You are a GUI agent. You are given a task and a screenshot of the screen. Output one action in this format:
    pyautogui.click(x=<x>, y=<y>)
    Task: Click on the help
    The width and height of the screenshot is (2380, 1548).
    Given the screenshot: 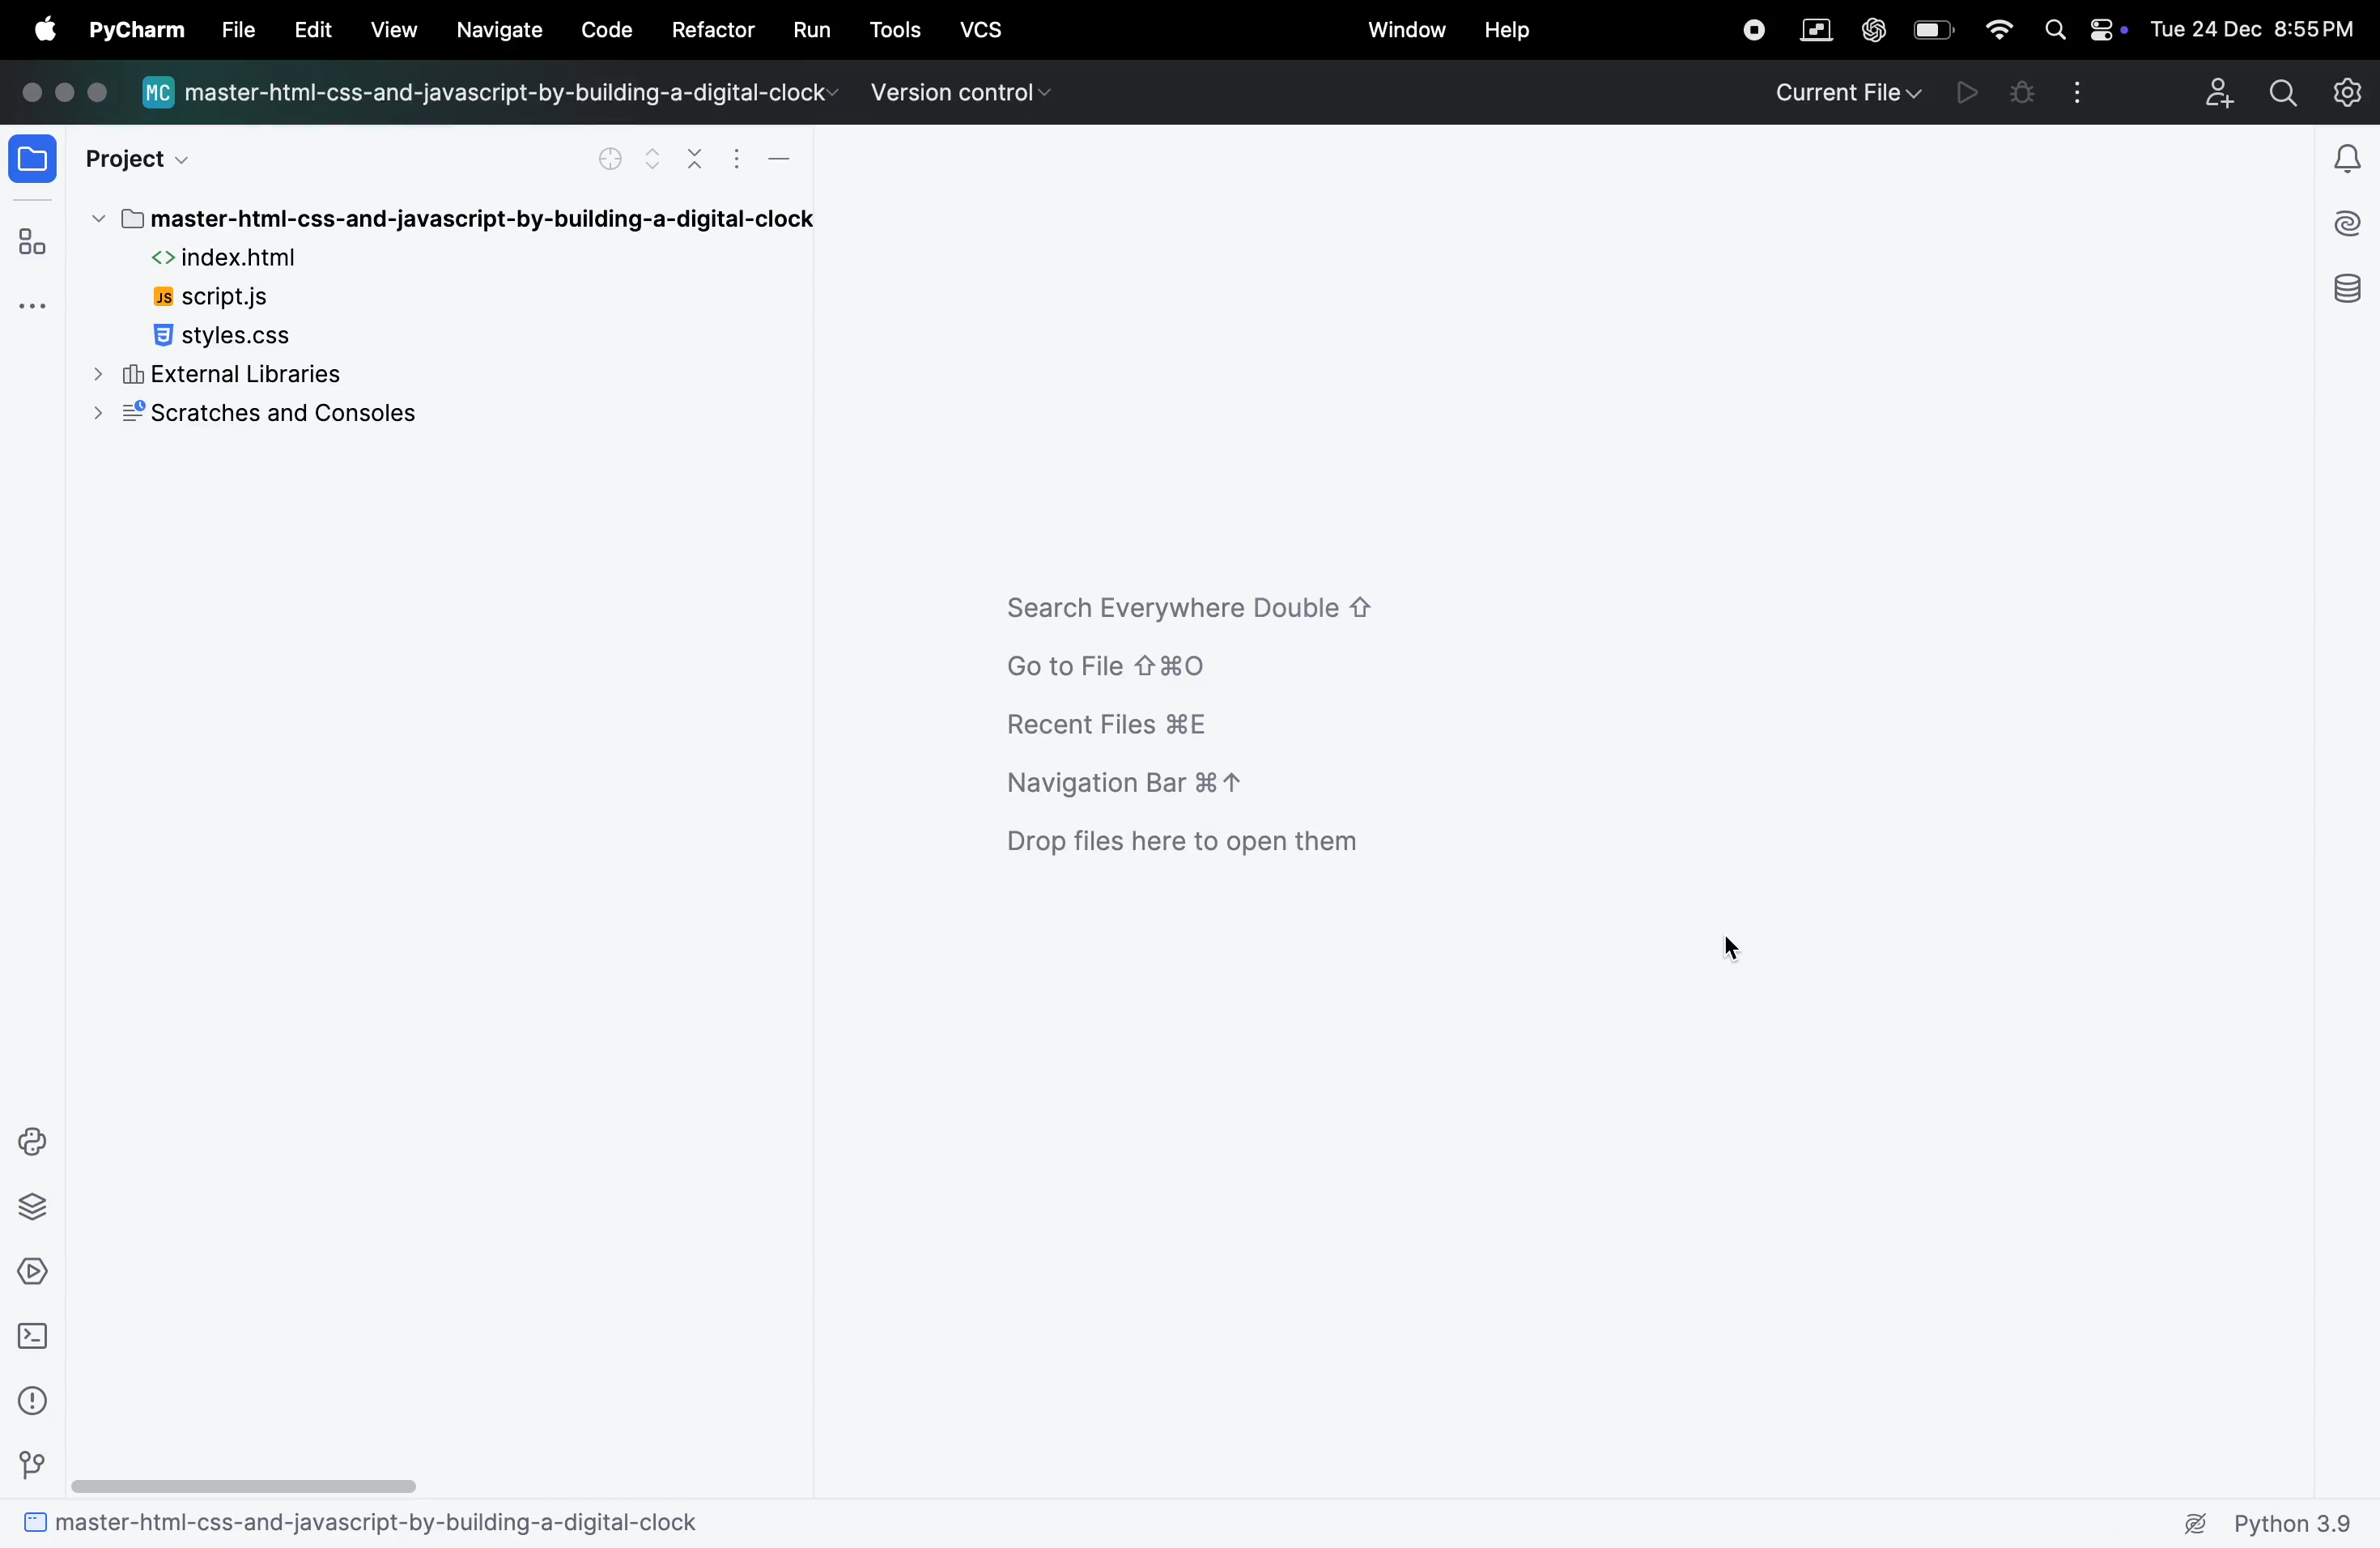 What is the action you would take?
    pyautogui.click(x=304, y=27)
    